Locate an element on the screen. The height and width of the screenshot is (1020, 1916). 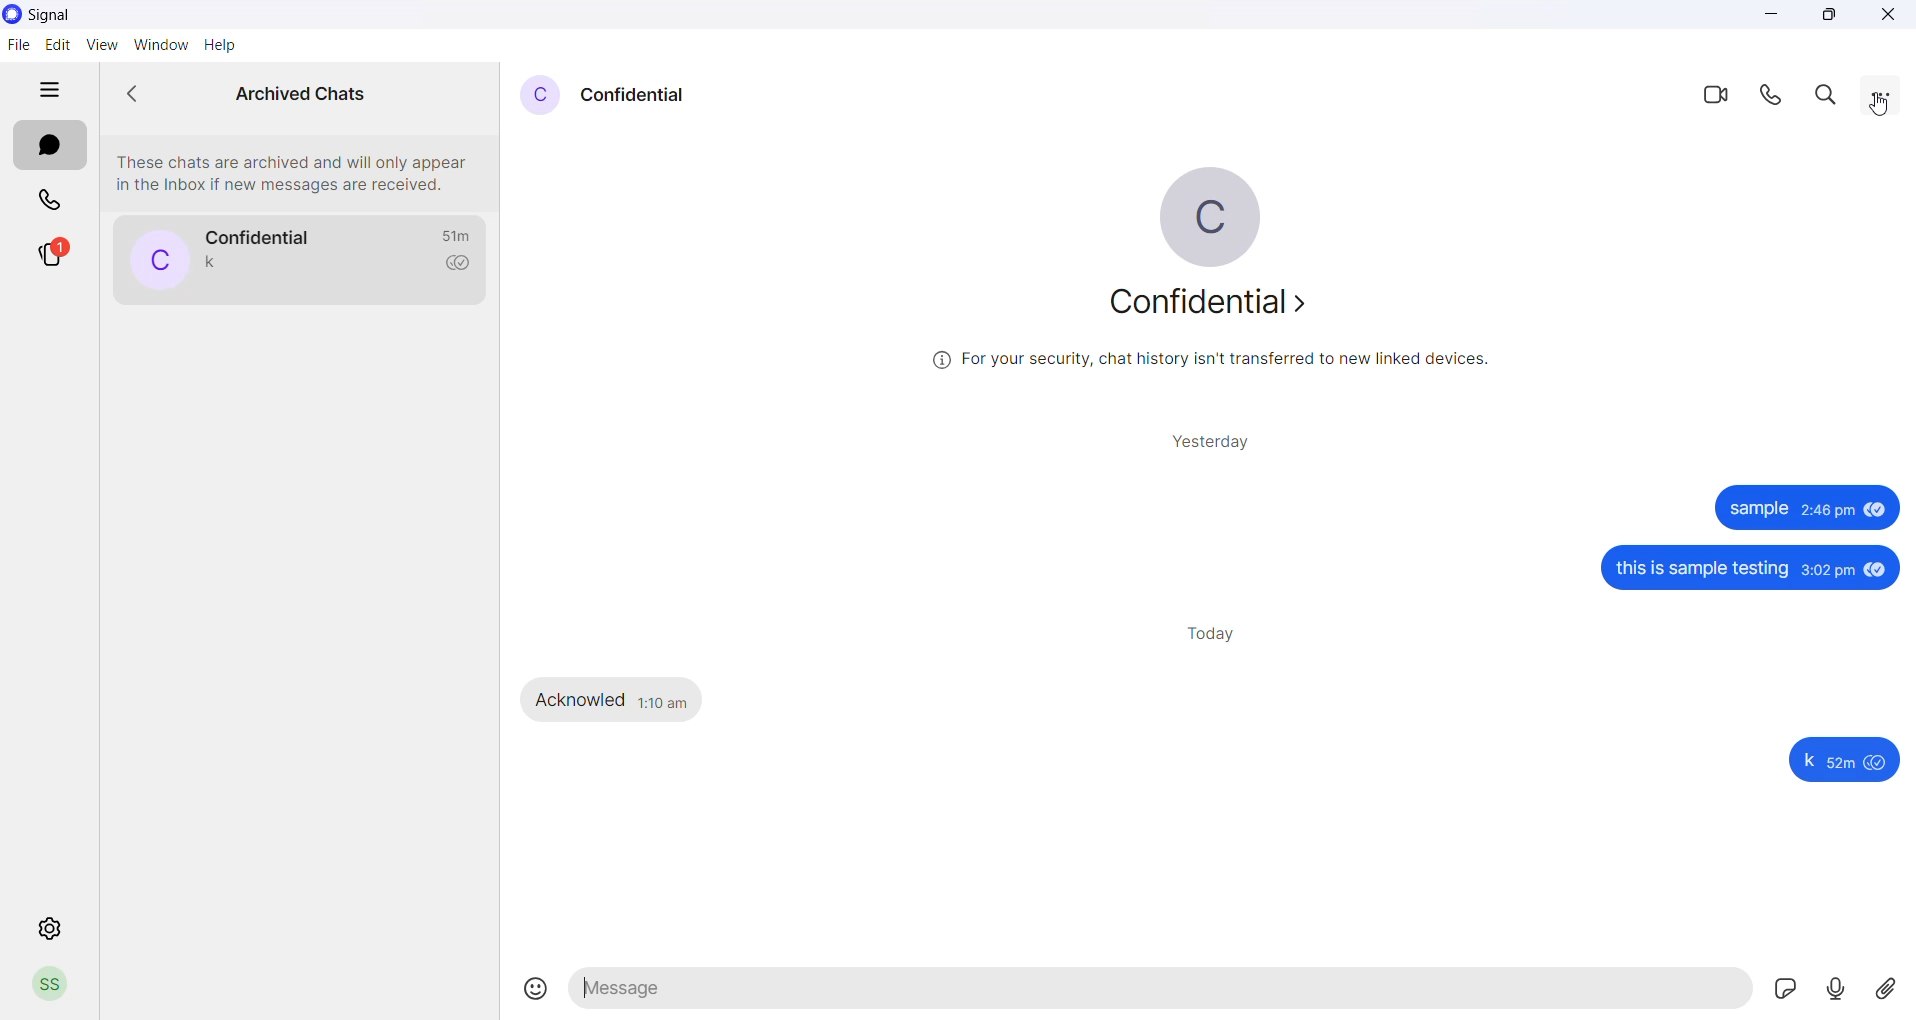
Help is located at coordinates (222, 45).